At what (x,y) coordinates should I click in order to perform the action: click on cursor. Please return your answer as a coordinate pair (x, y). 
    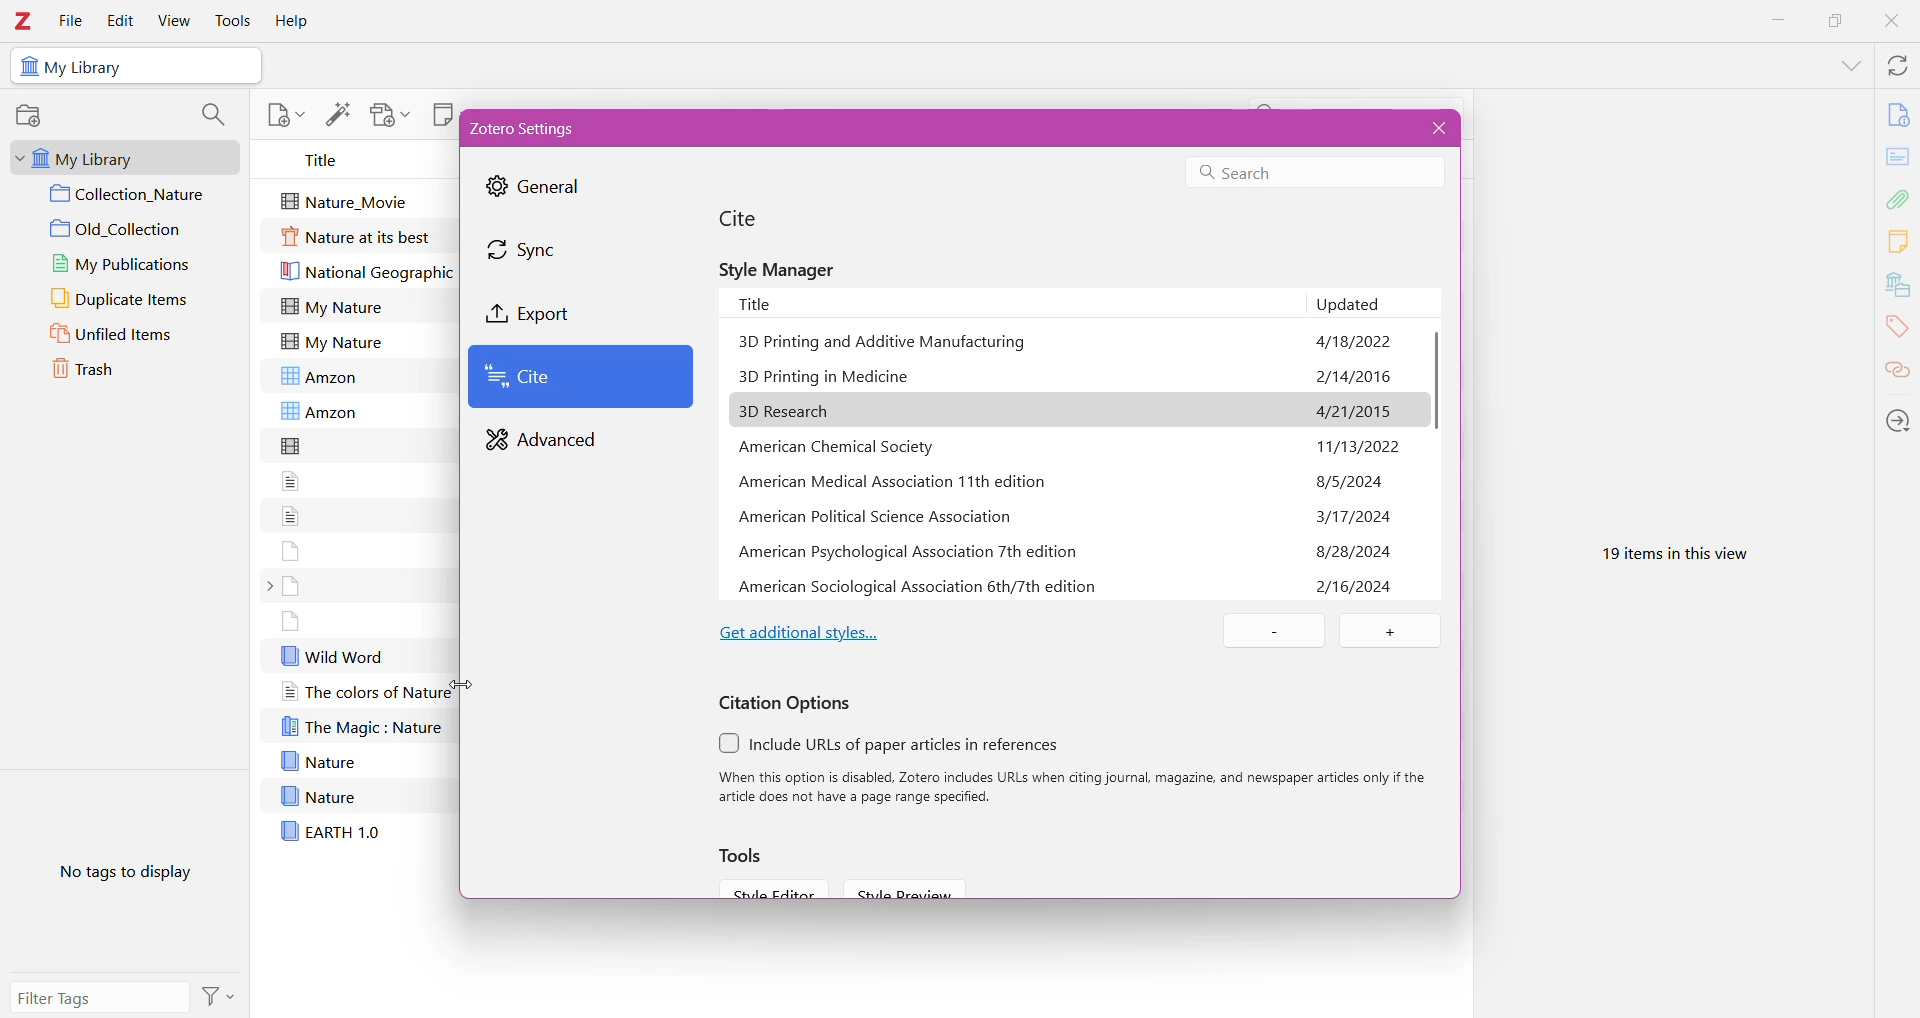
    Looking at the image, I should click on (459, 681).